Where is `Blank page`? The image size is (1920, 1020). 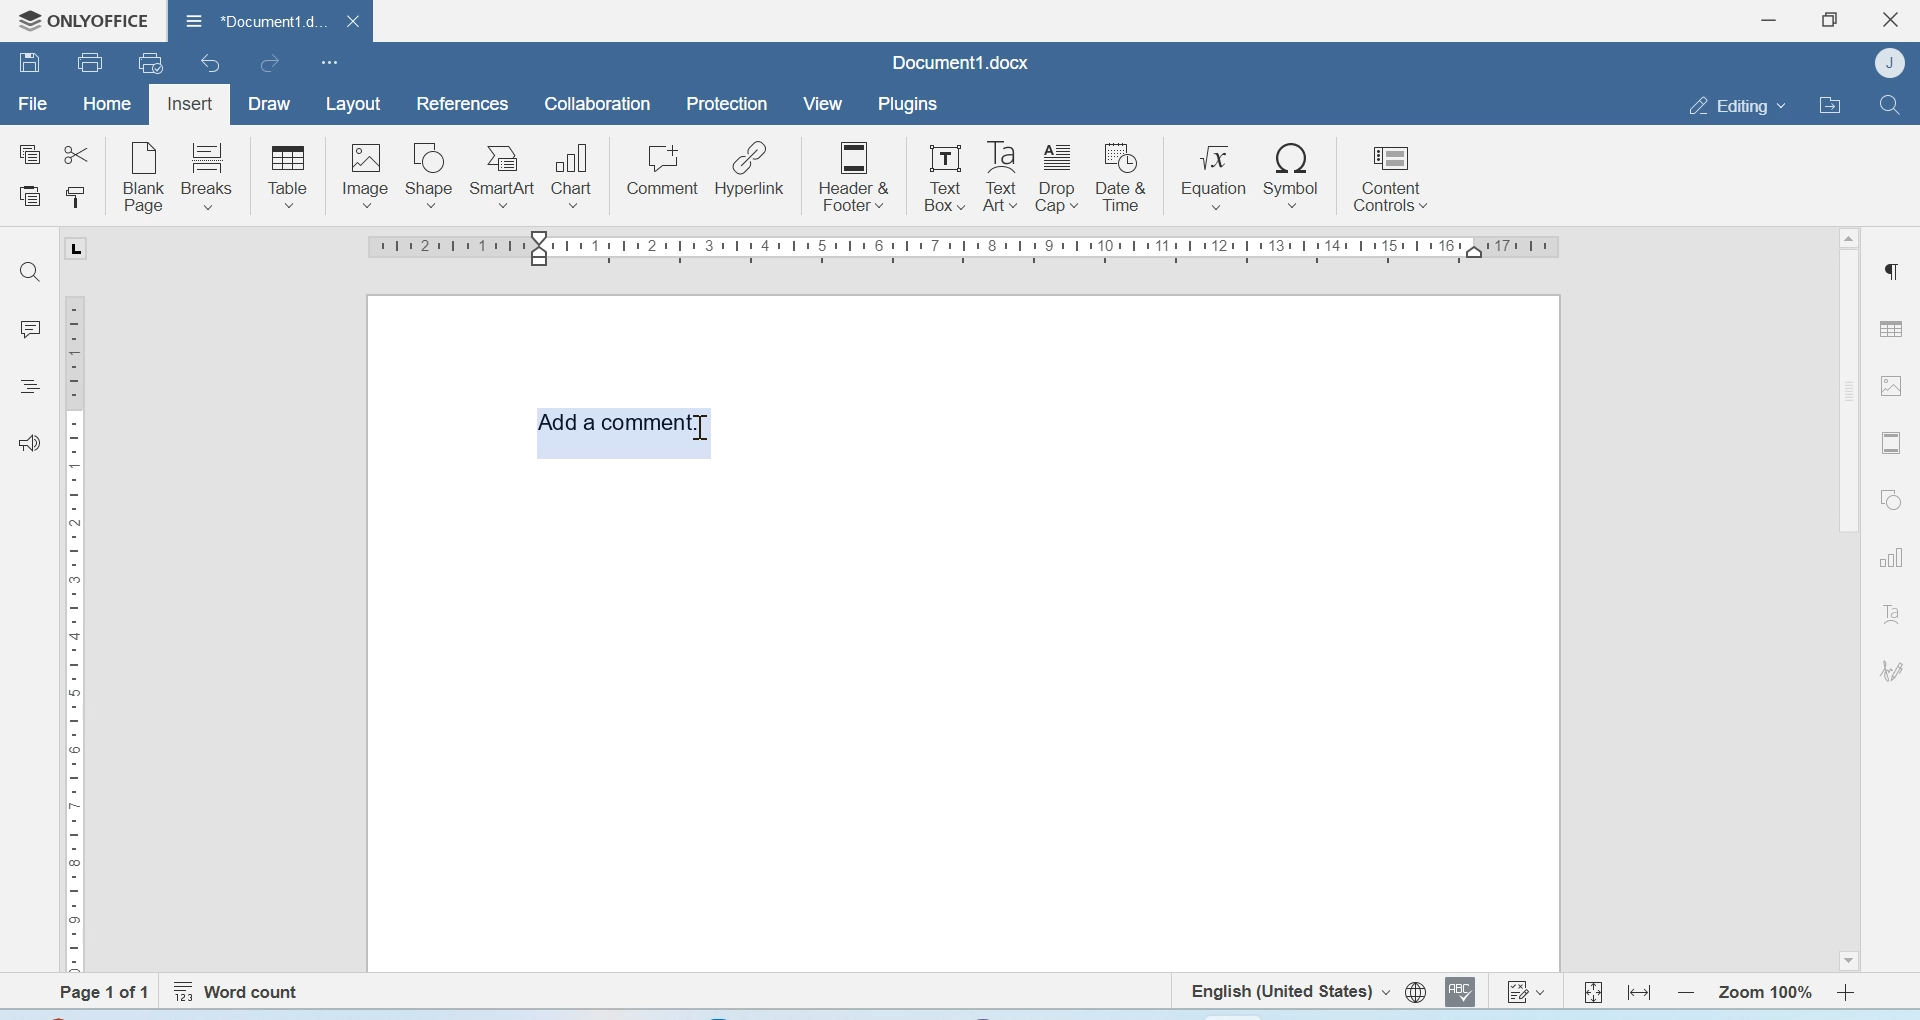 Blank page is located at coordinates (145, 176).